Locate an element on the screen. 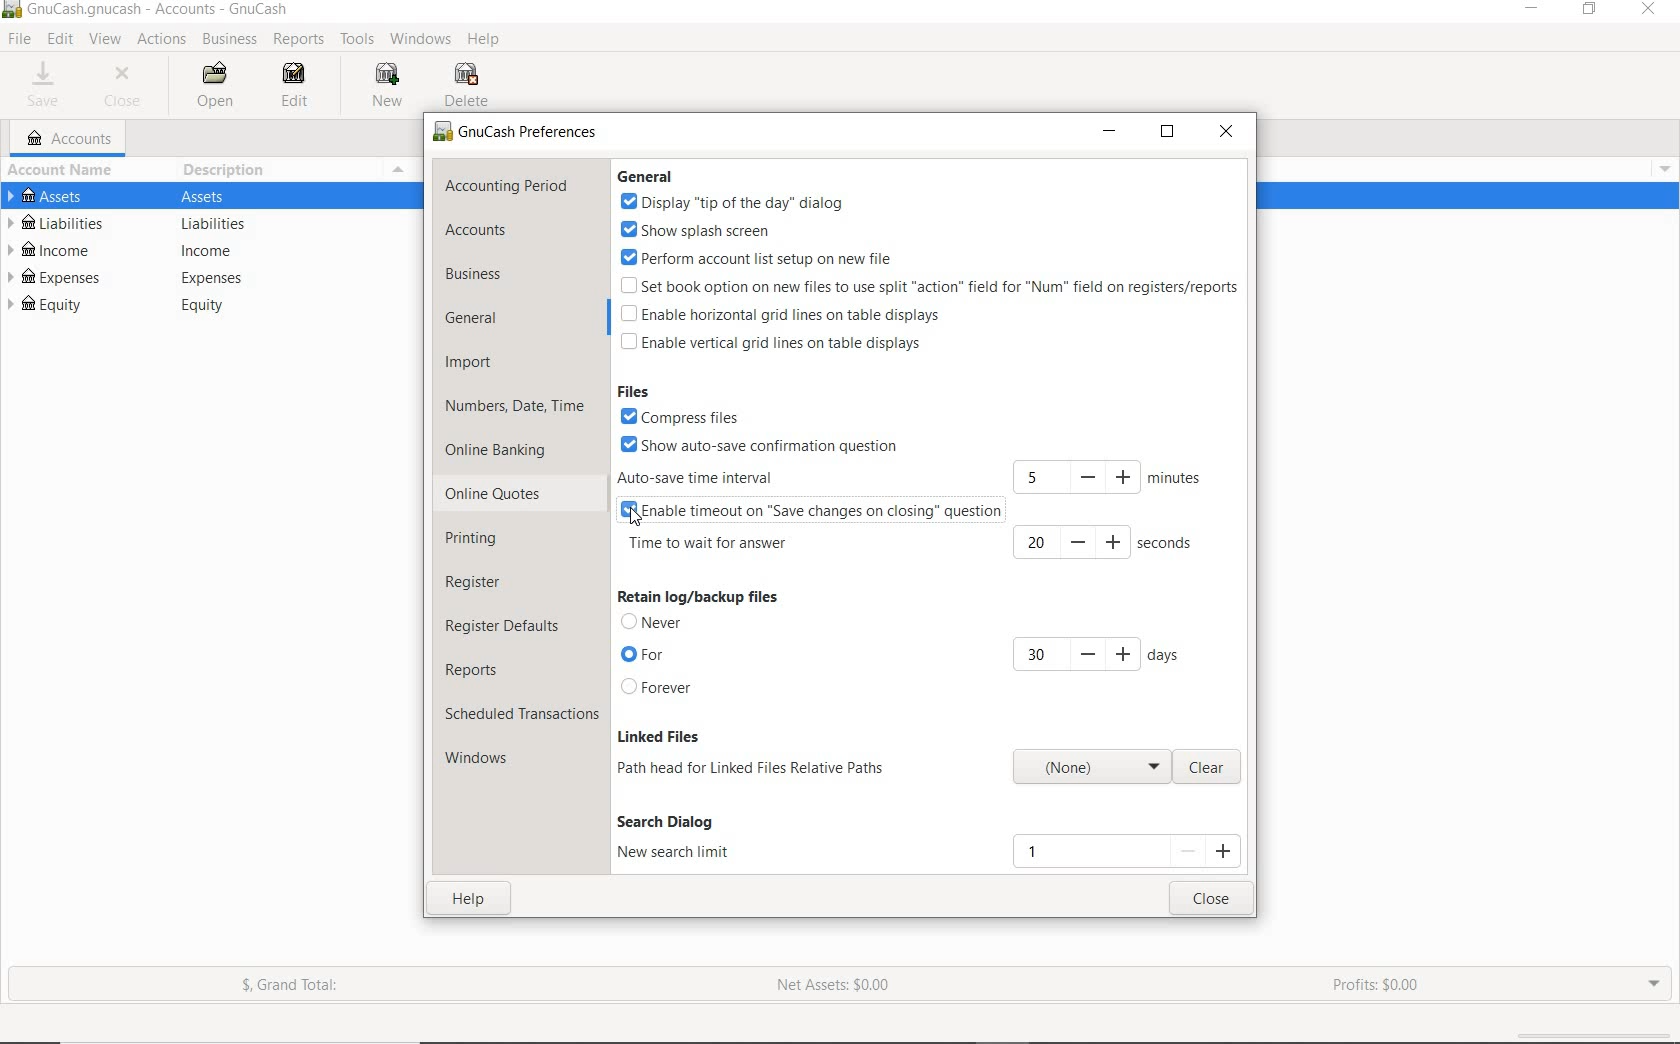 The image size is (1680, 1044). RESTORE DOWN is located at coordinates (1166, 133).